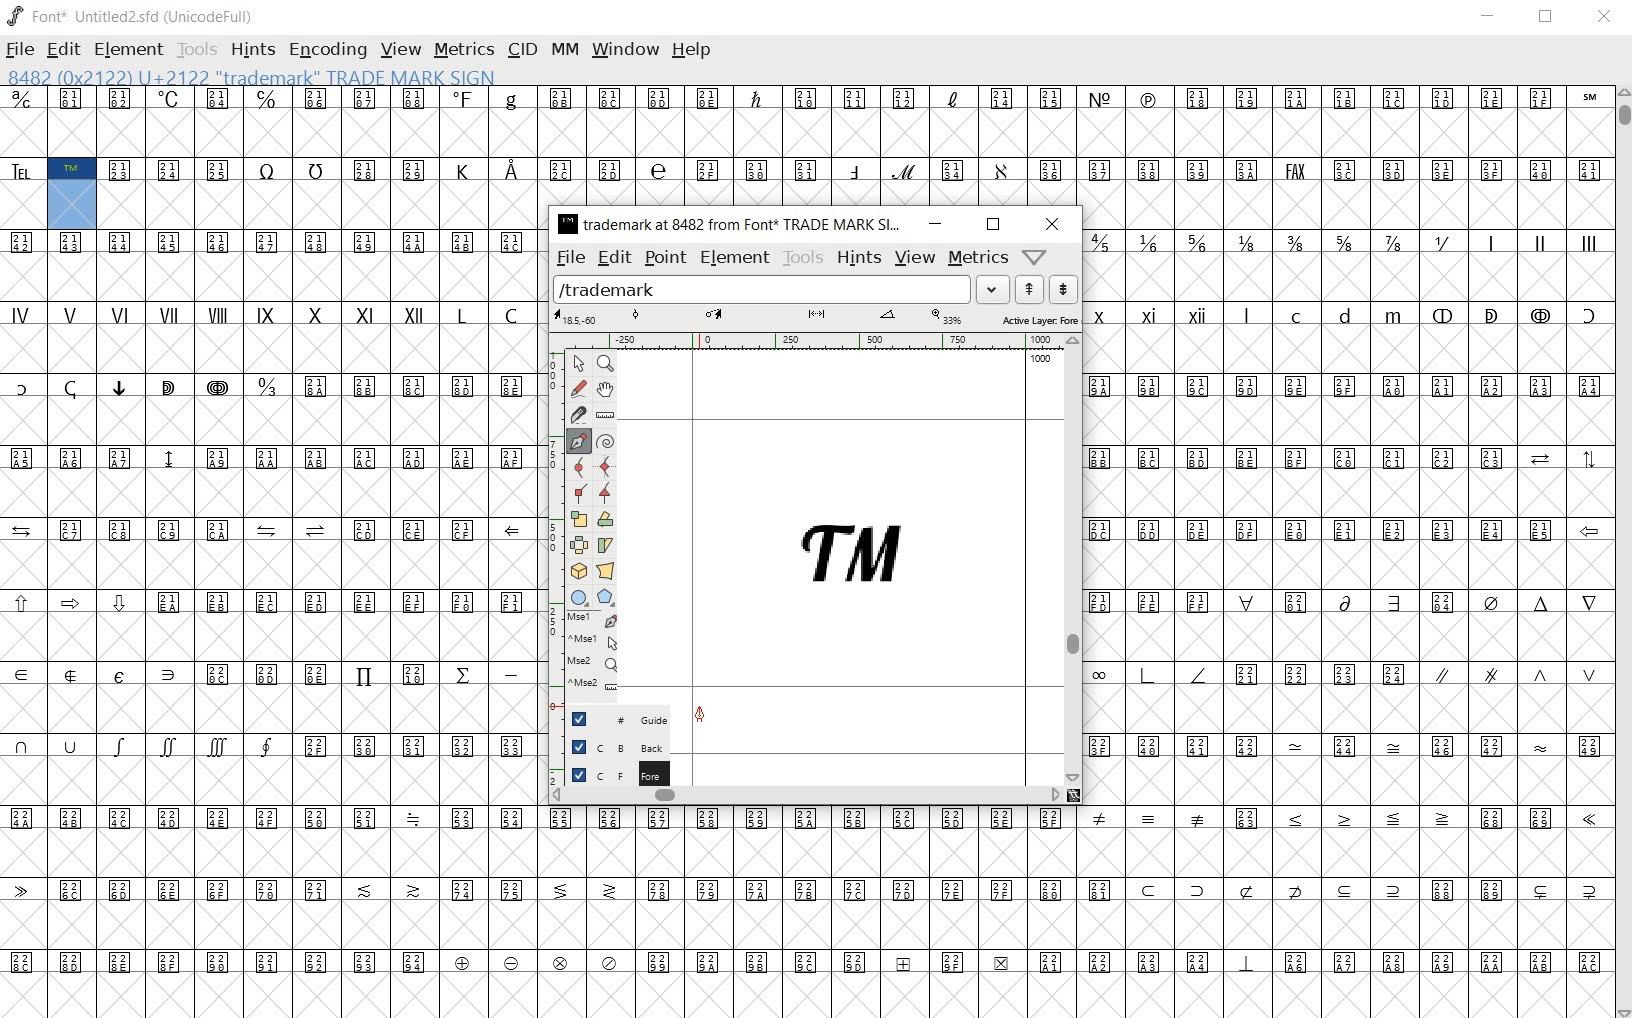 Image resolution: width=1632 pixels, height=1018 pixels. Describe the element at coordinates (579, 517) in the screenshot. I see `scale the selection` at that location.